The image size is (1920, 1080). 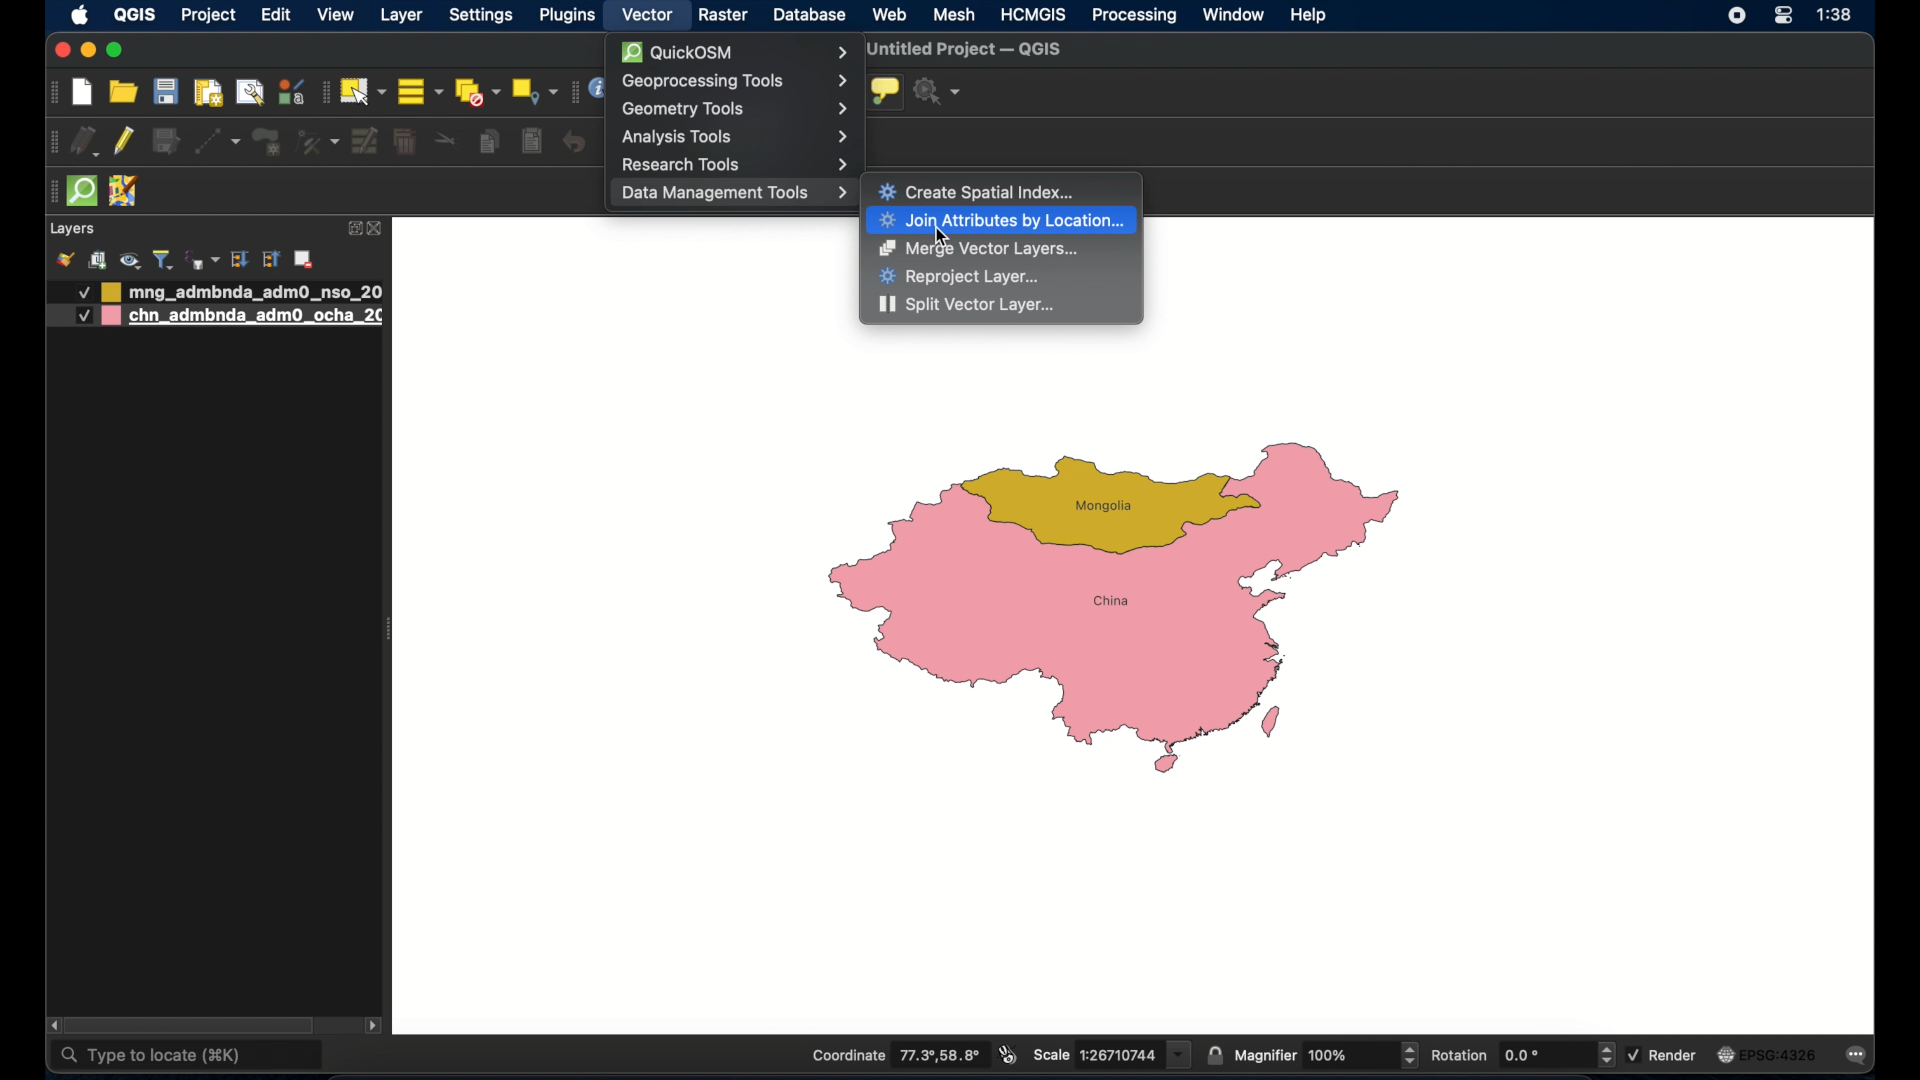 I want to click on toggle editing, so click(x=125, y=144).